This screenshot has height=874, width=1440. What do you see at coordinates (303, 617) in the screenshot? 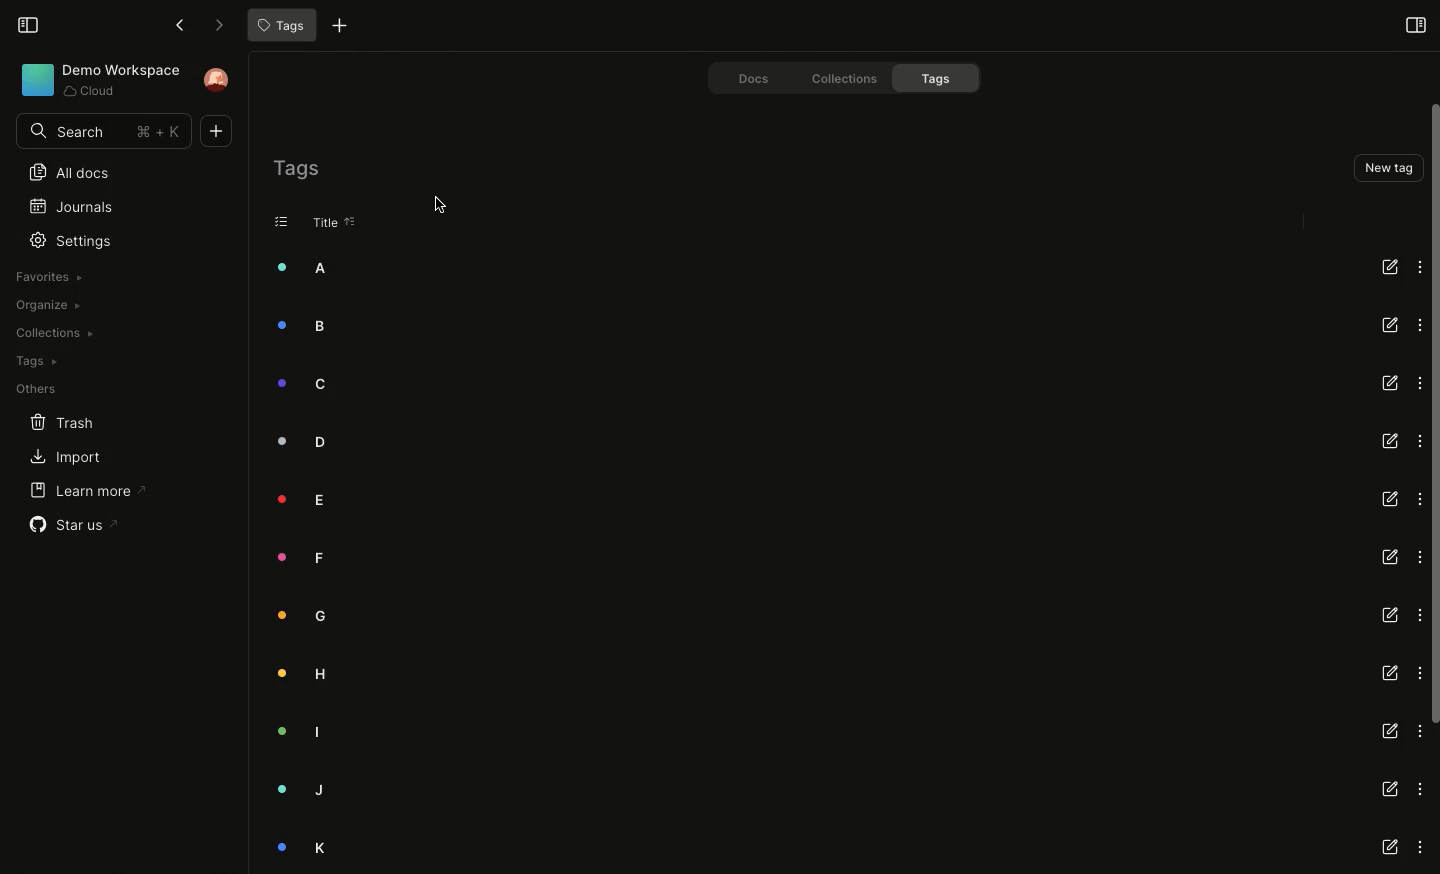
I see `G` at bounding box center [303, 617].